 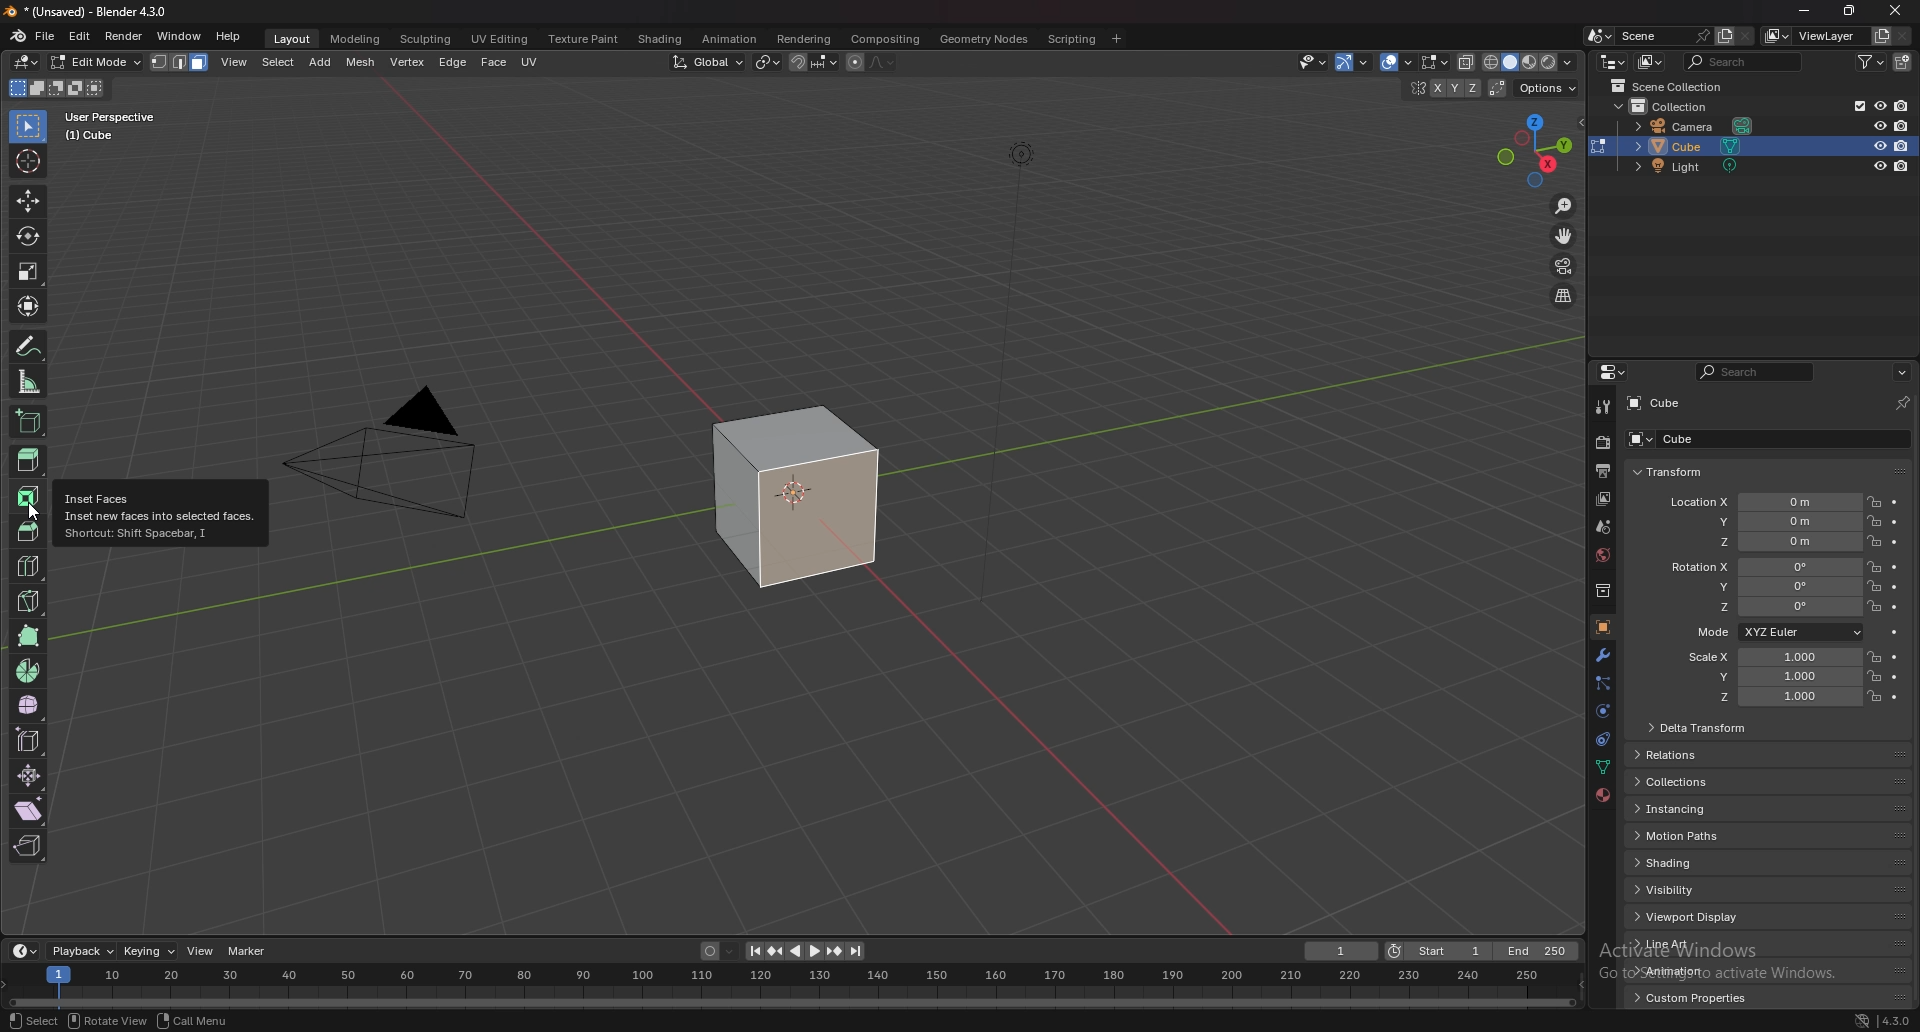 What do you see at coordinates (1848, 11) in the screenshot?
I see `resize` at bounding box center [1848, 11].